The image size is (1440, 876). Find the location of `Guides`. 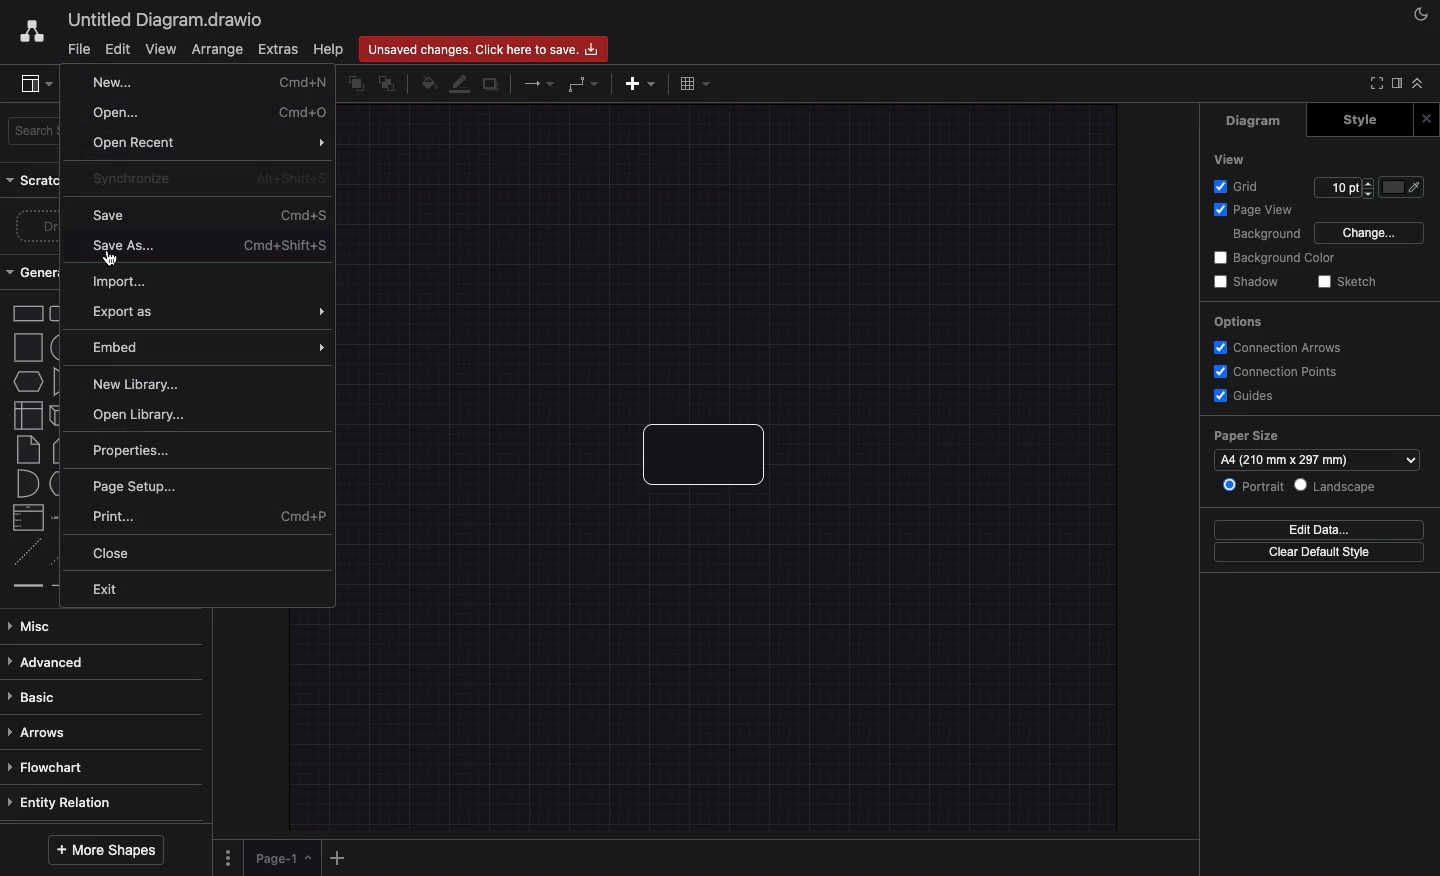

Guides is located at coordinates (1243, 397).